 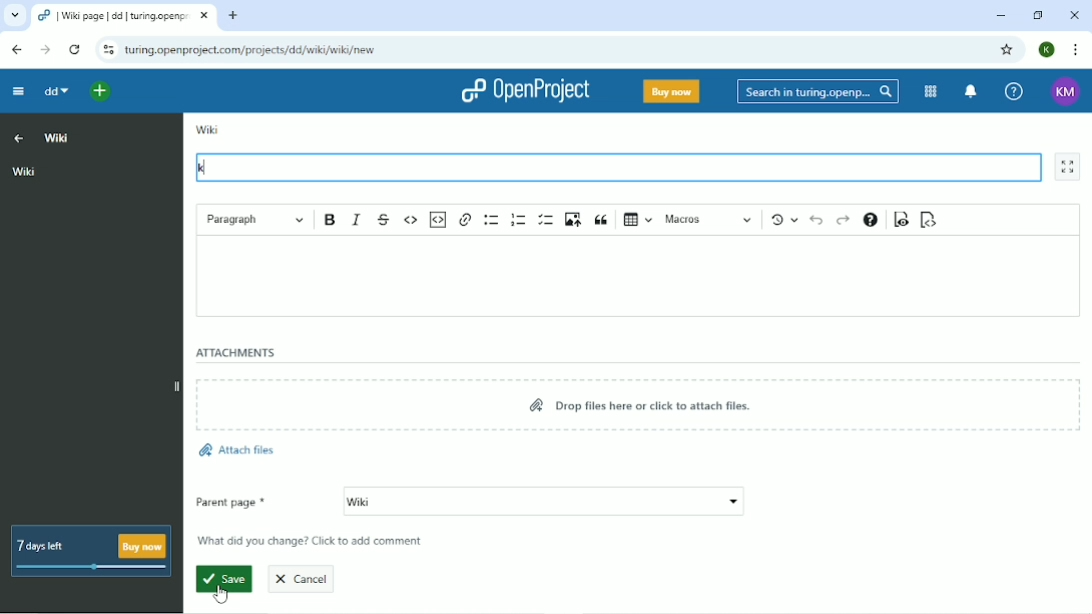 What do you see at coordinates (490, 220) in the screenshot?
I see `Bulleted list` at bounding box center [490, 220].